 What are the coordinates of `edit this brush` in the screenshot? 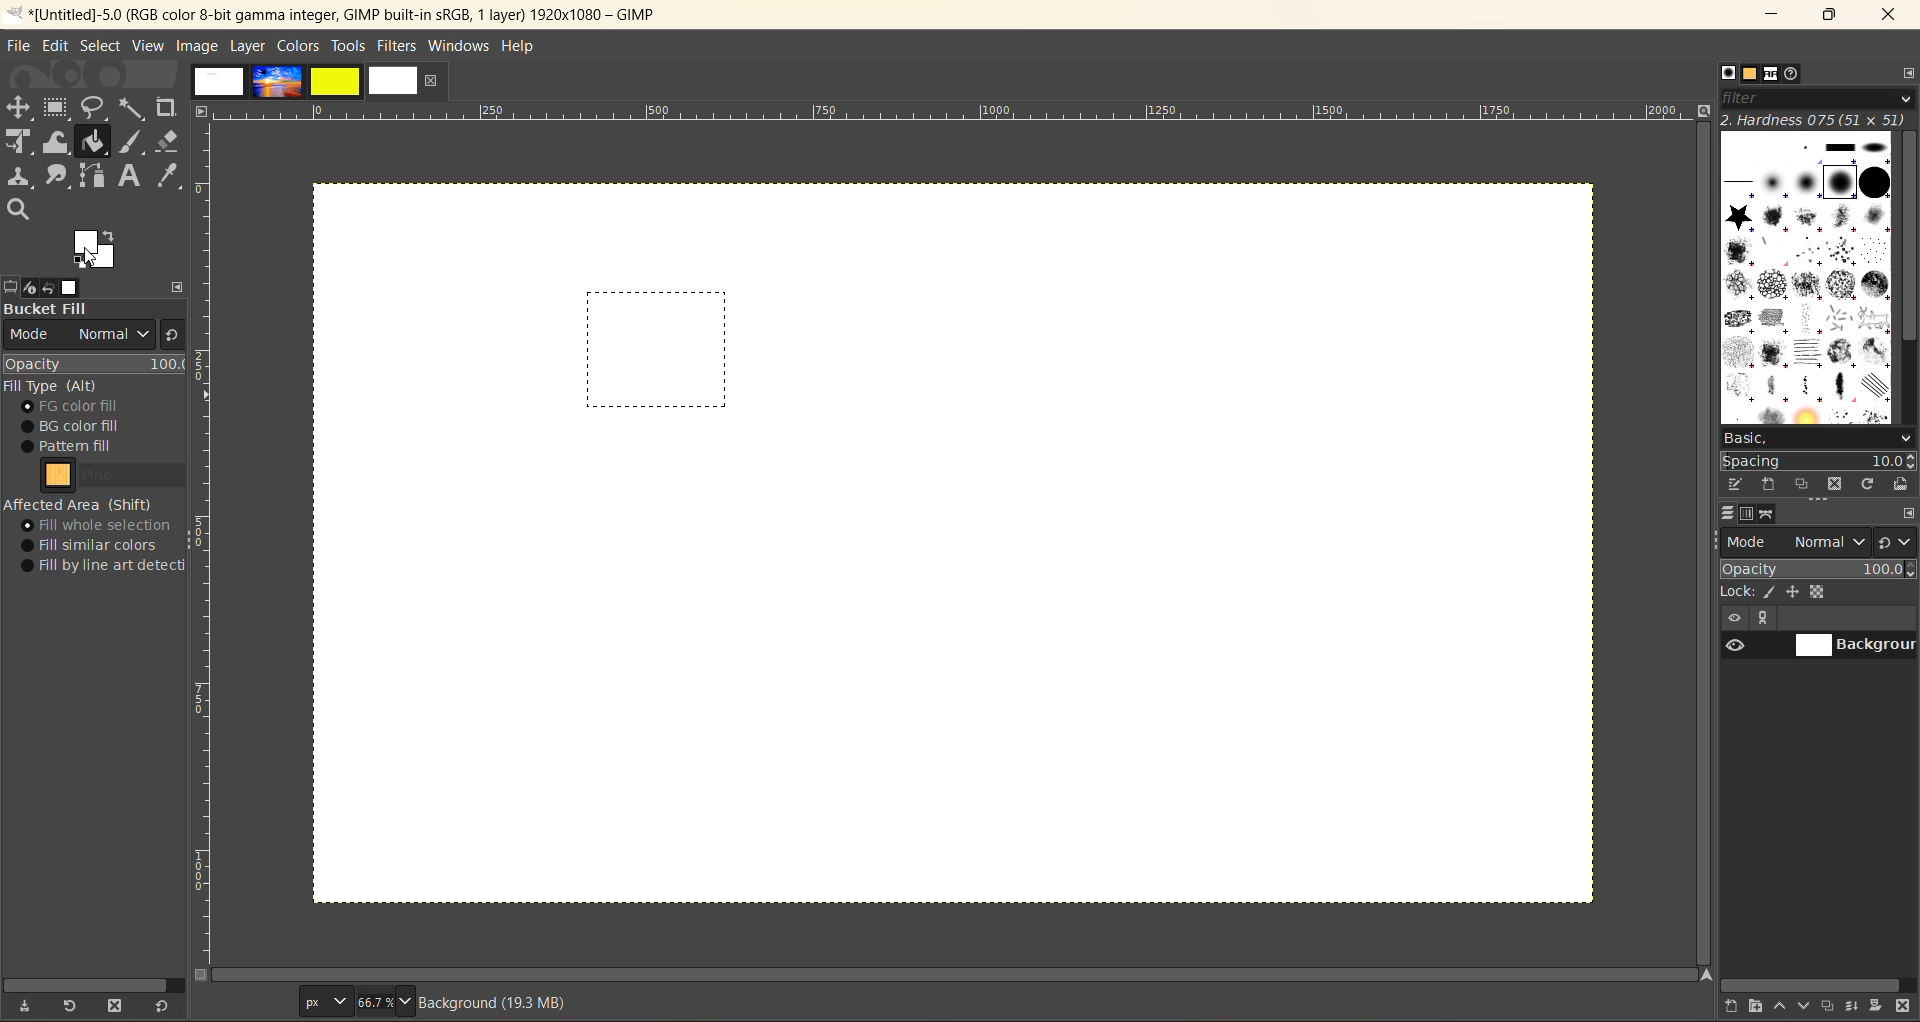 It's located at (1738, 486).